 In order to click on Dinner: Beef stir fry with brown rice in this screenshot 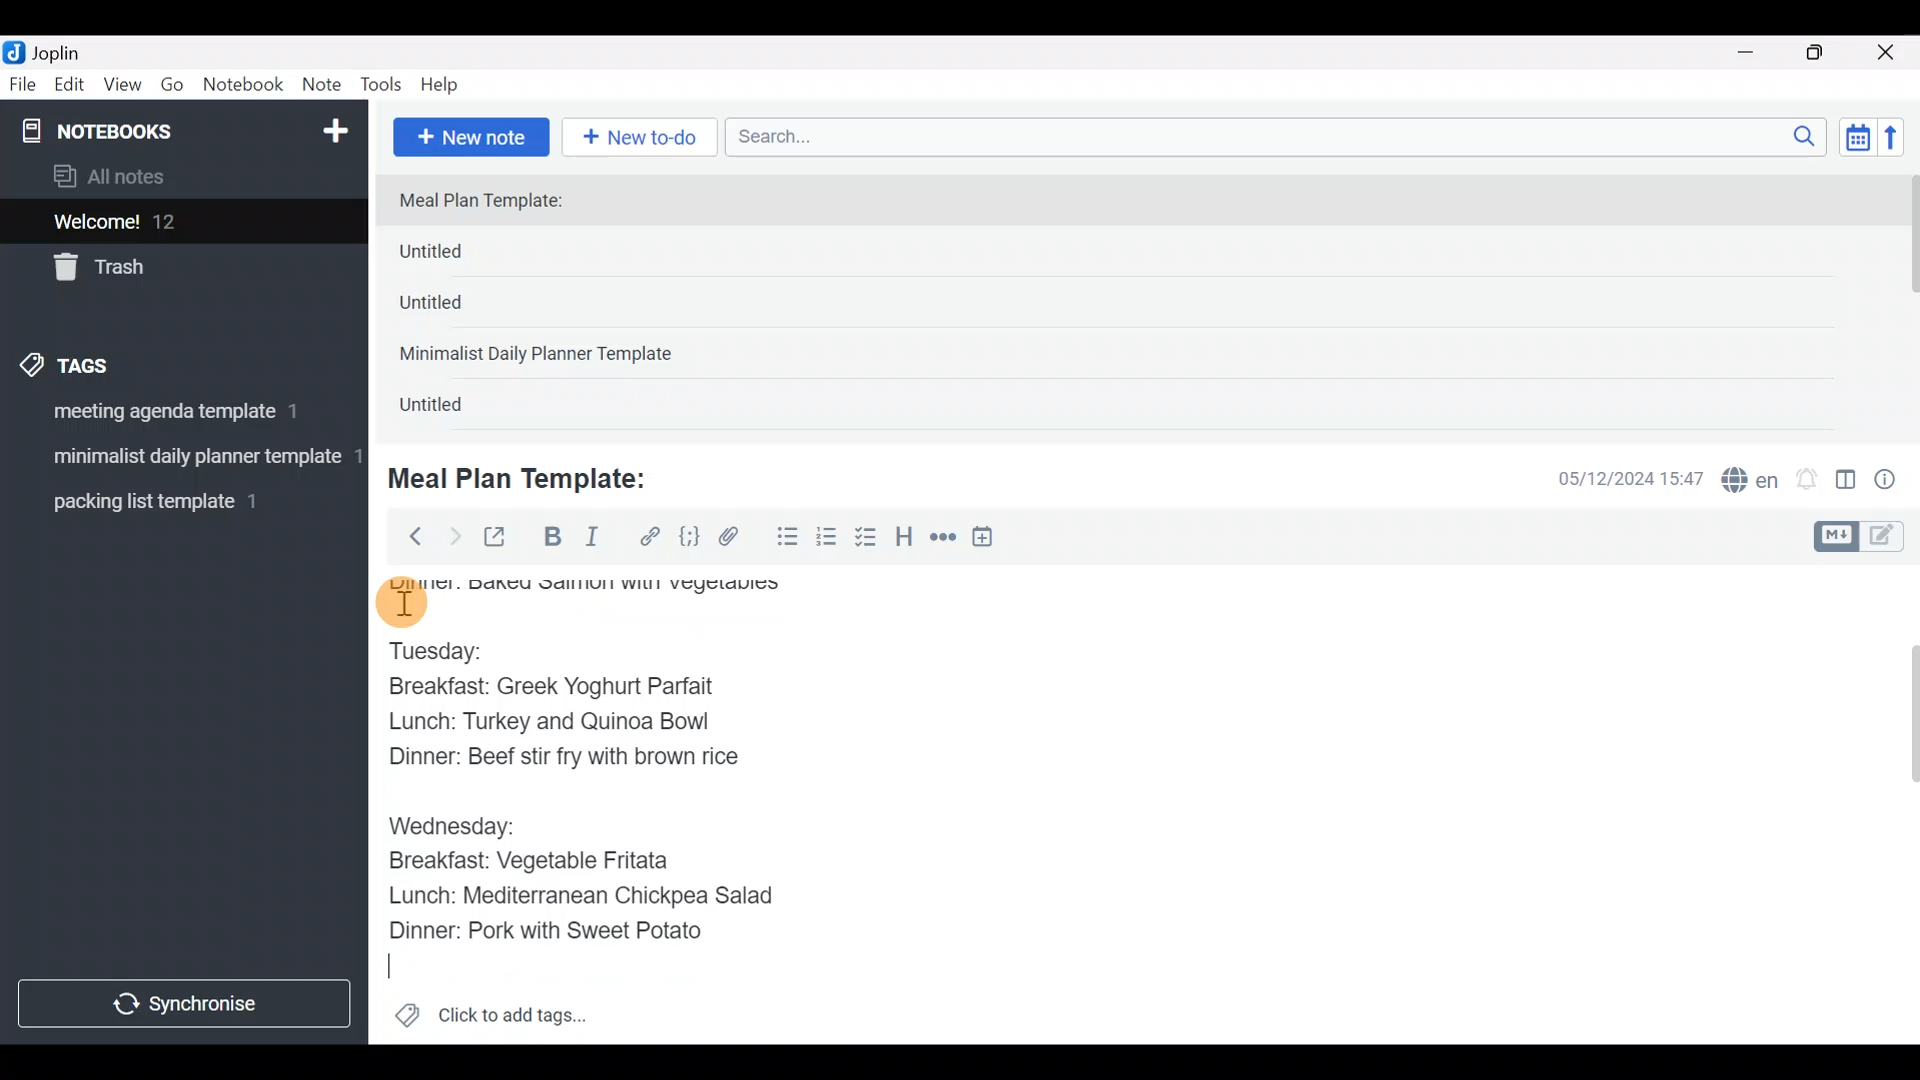, I will do `click(560, 762)`.